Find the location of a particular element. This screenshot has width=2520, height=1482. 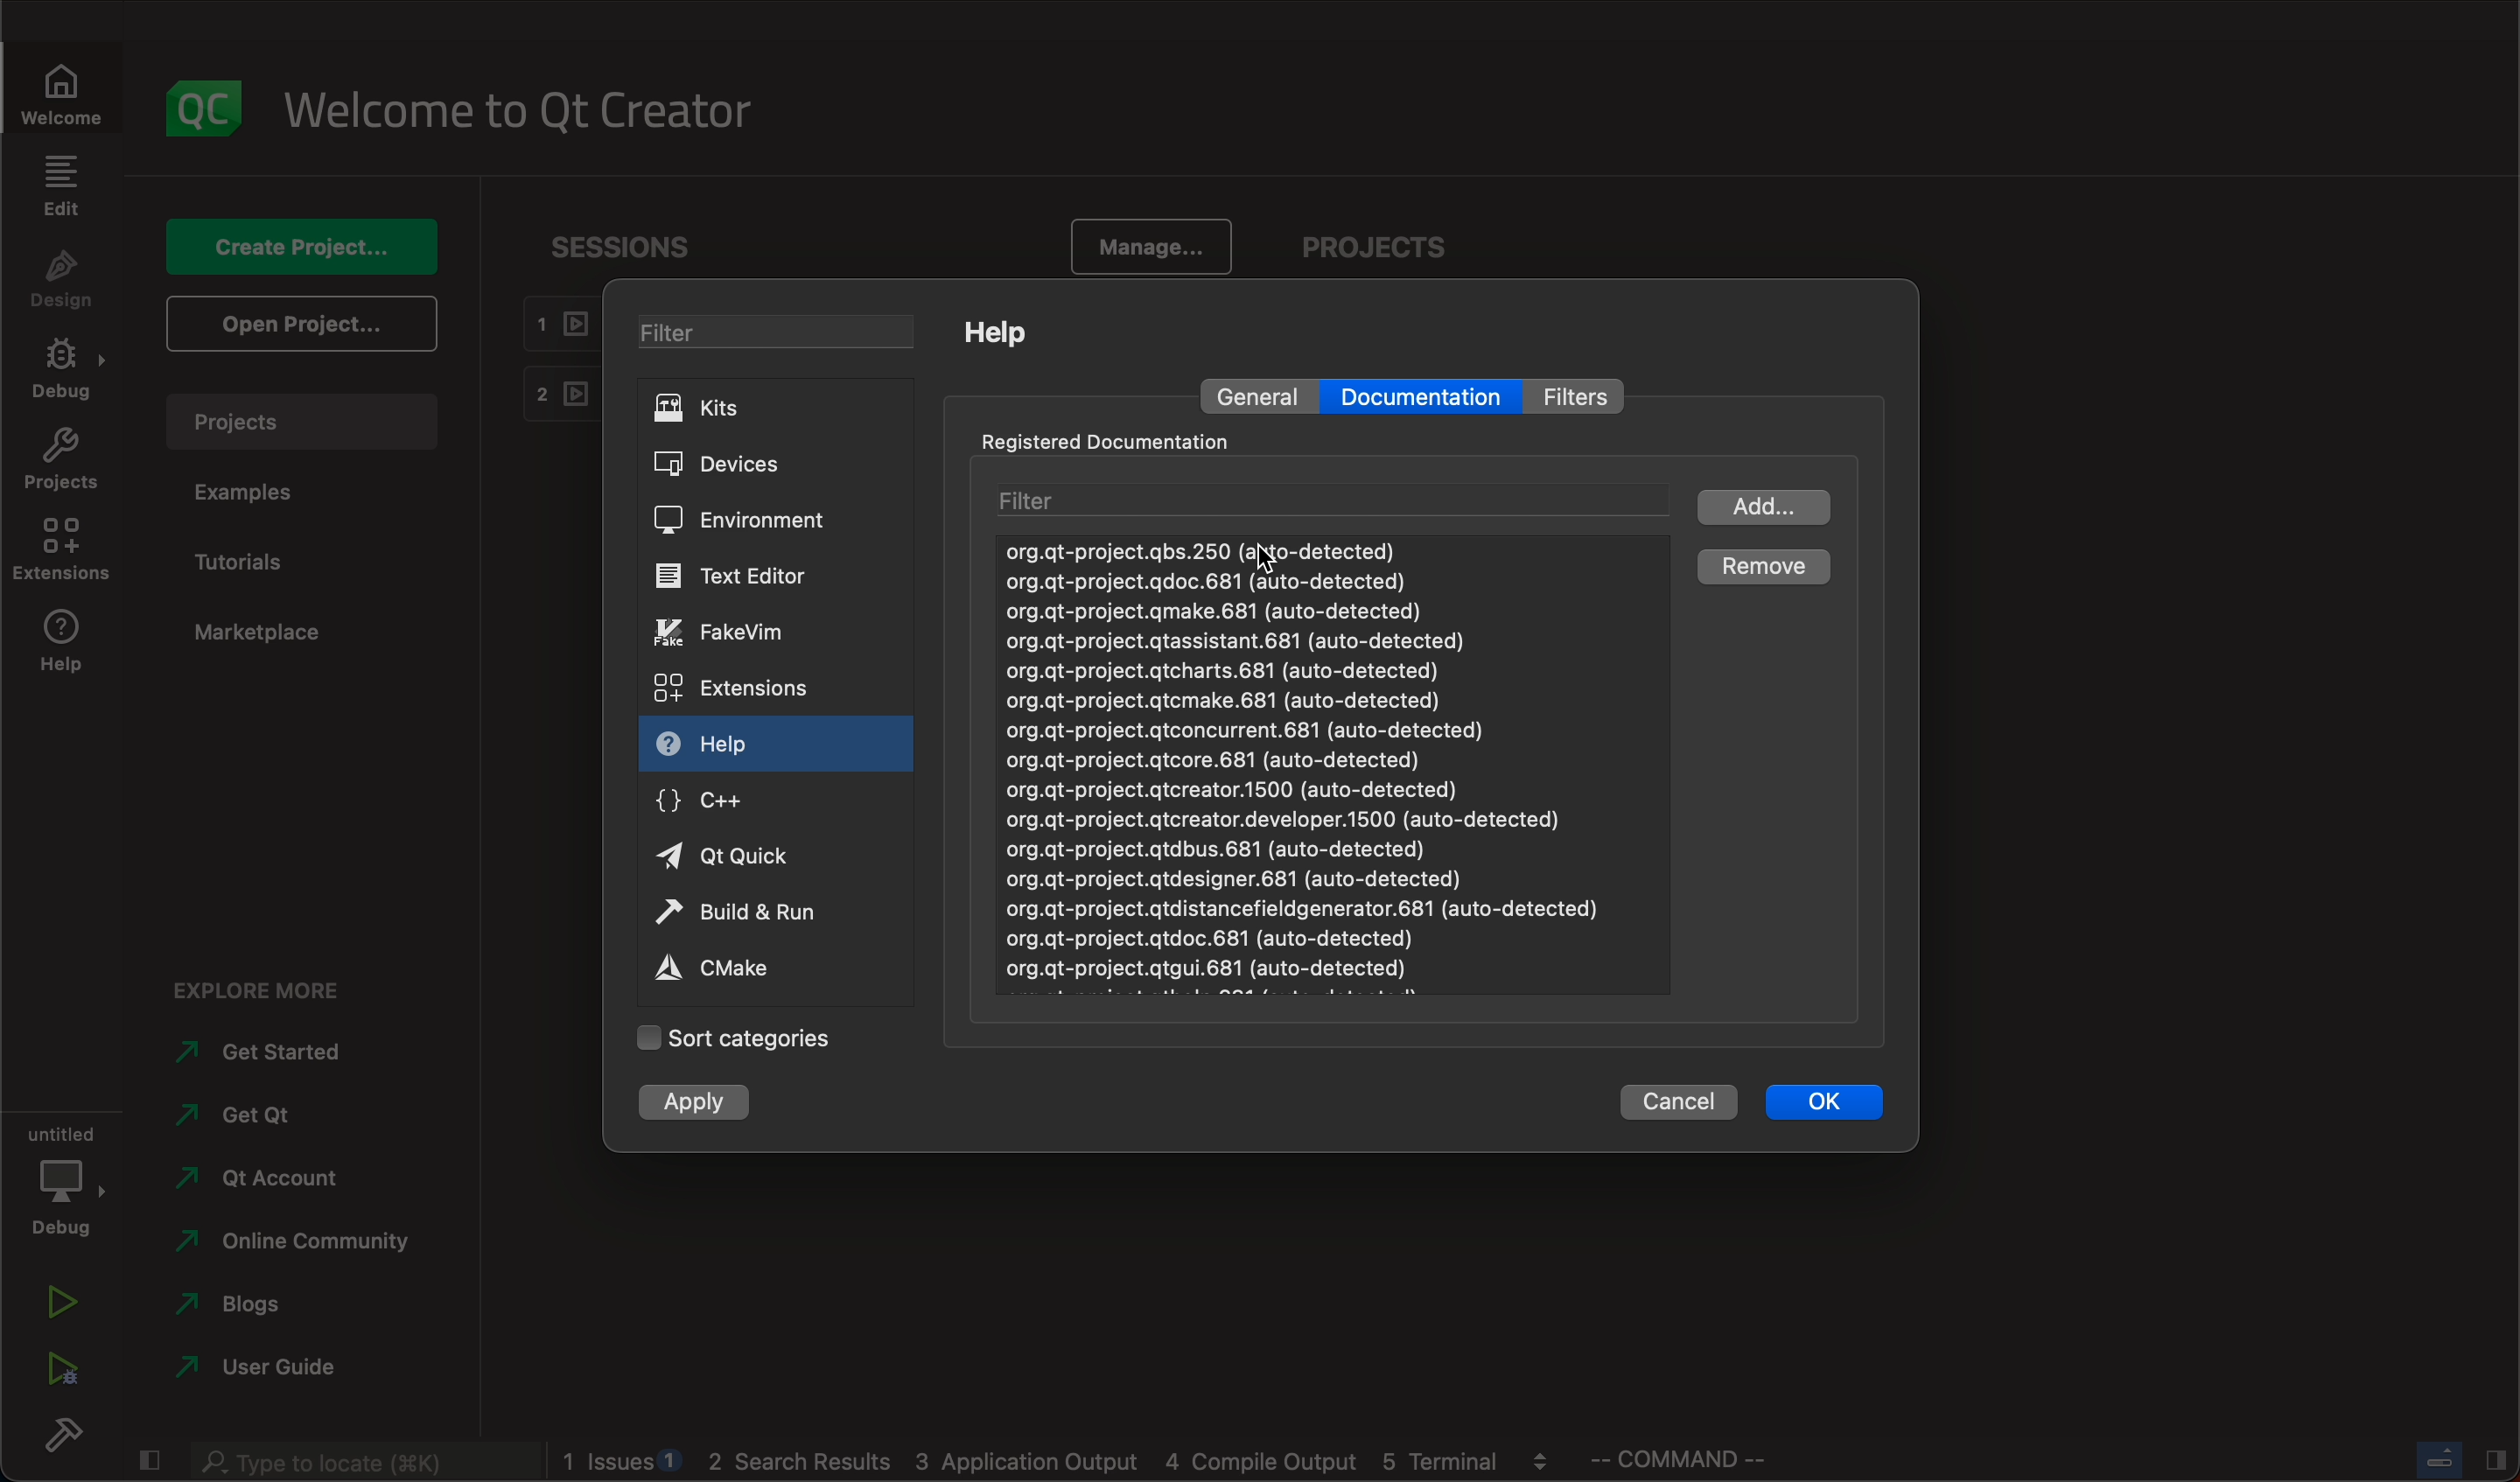

extensions is located at coordinates (70, 549).